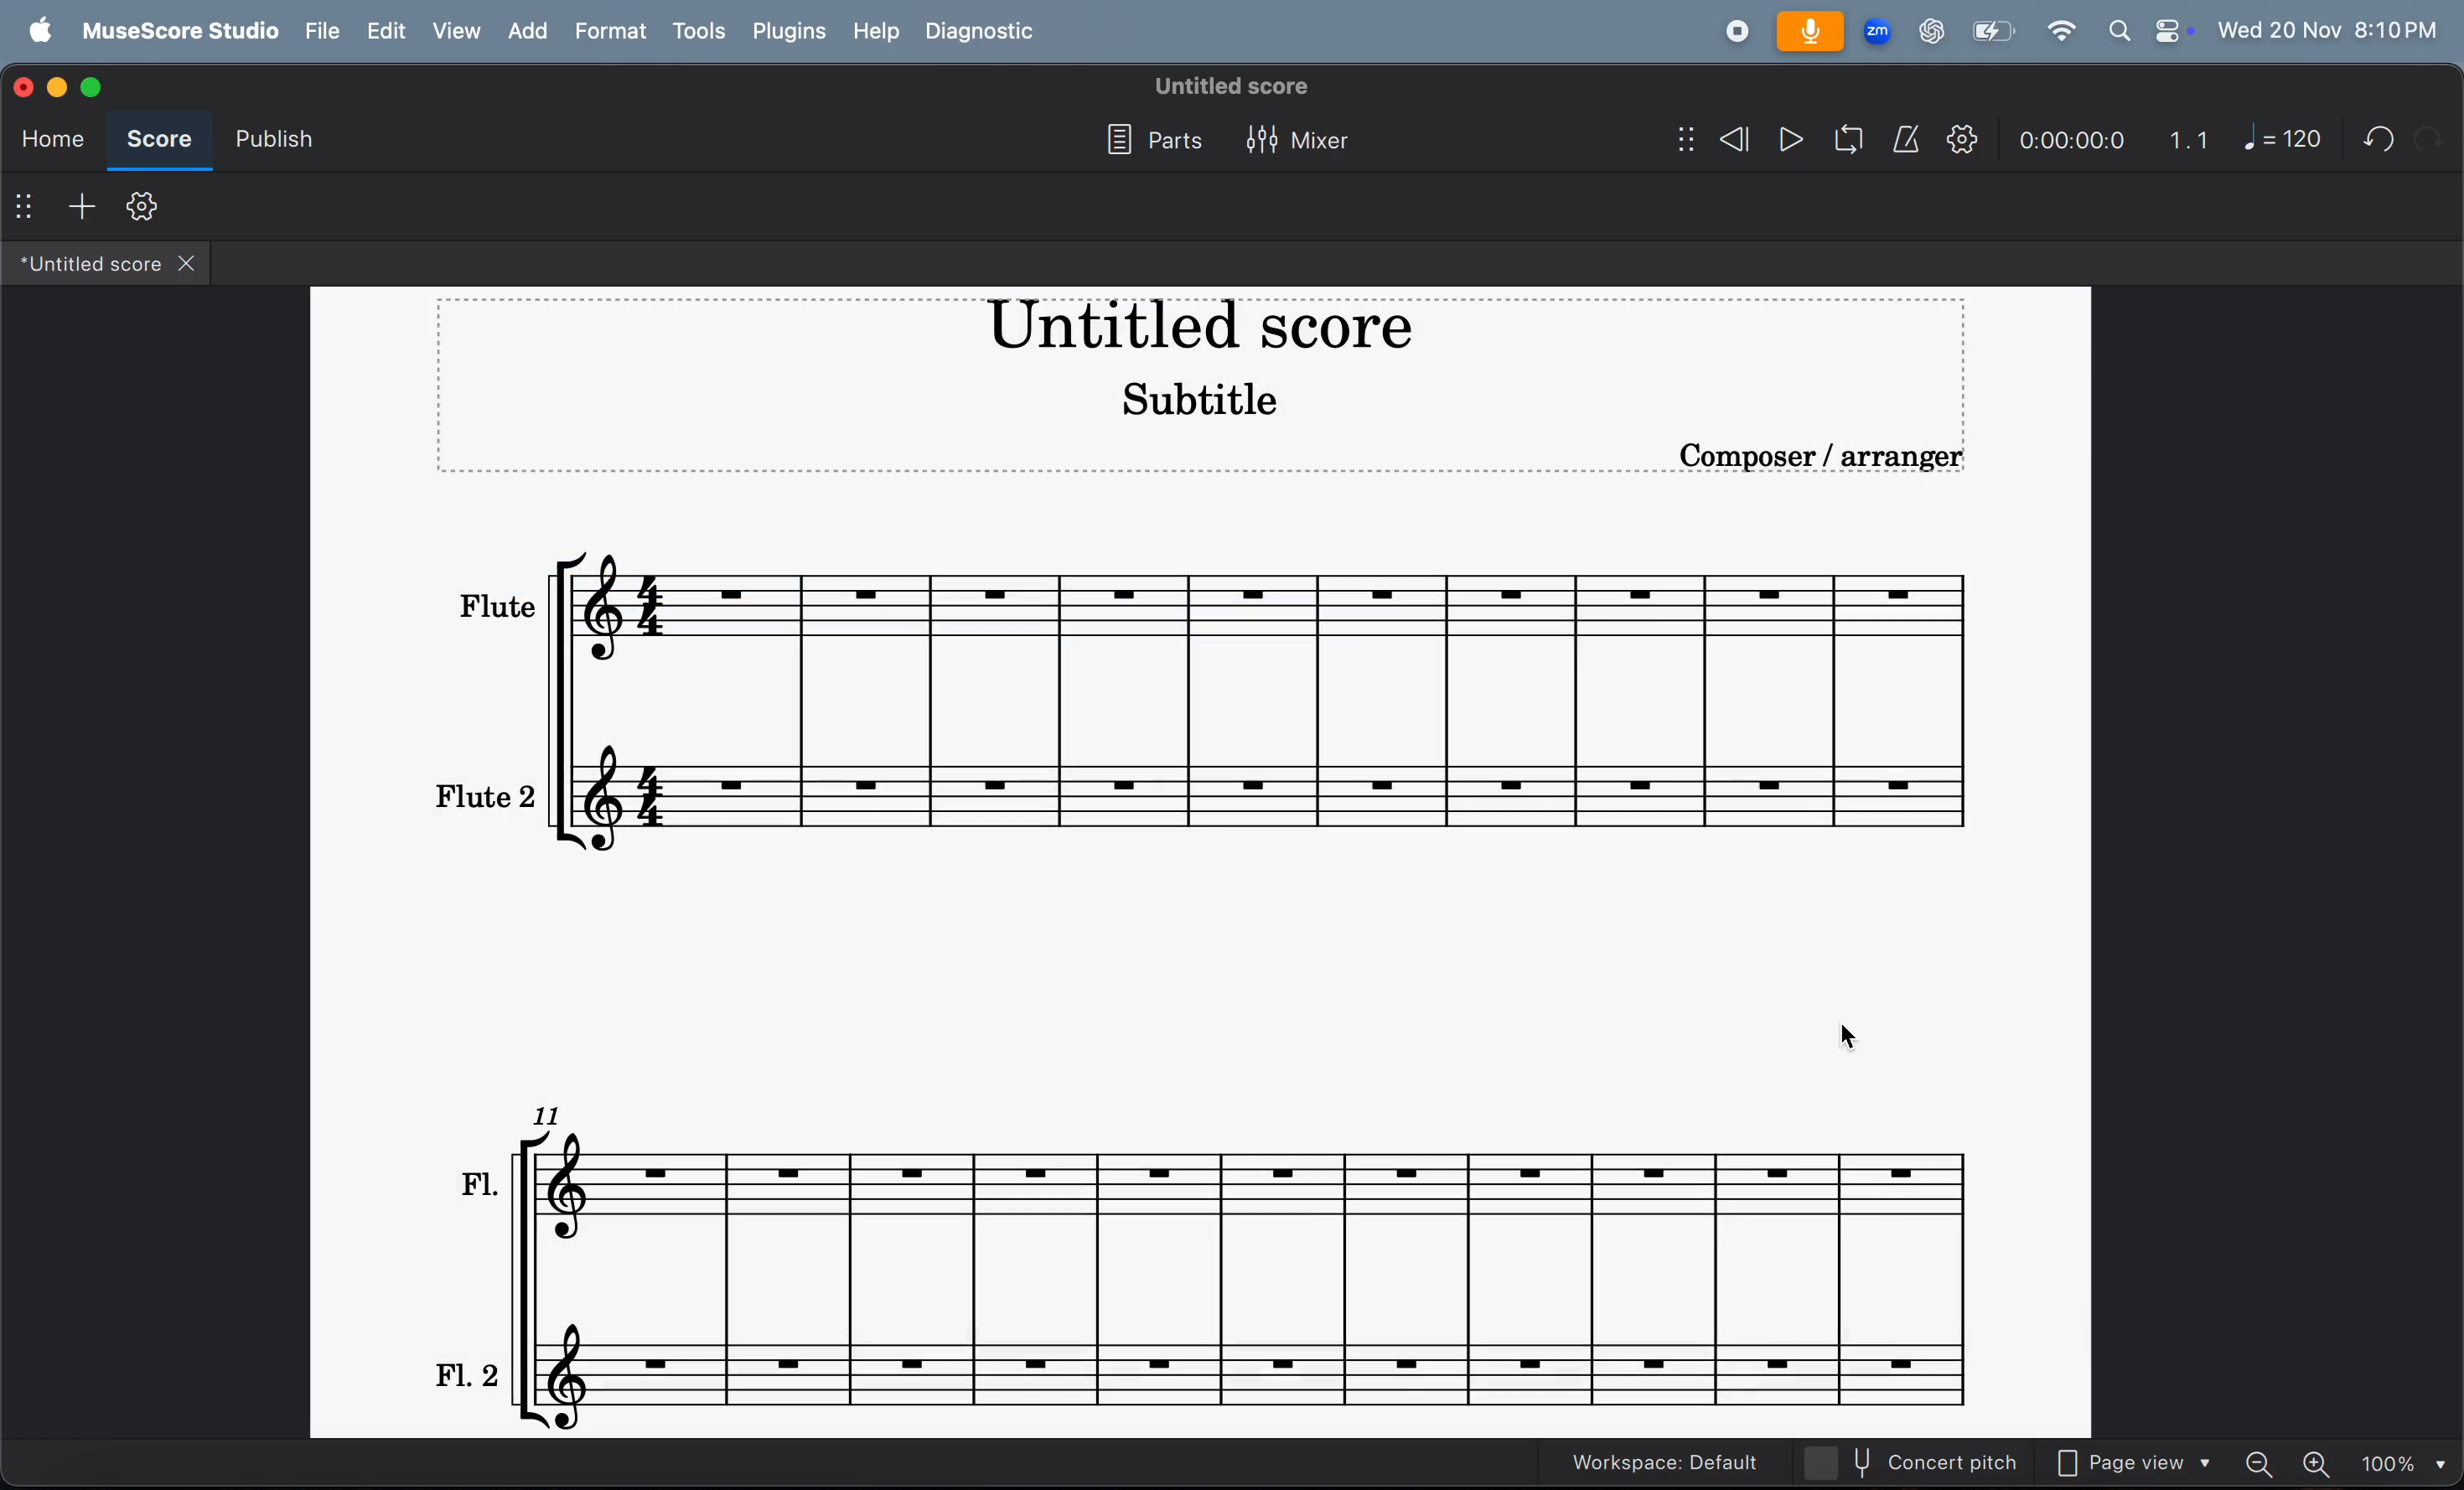  I want to click on music title, so click(1185, 330).